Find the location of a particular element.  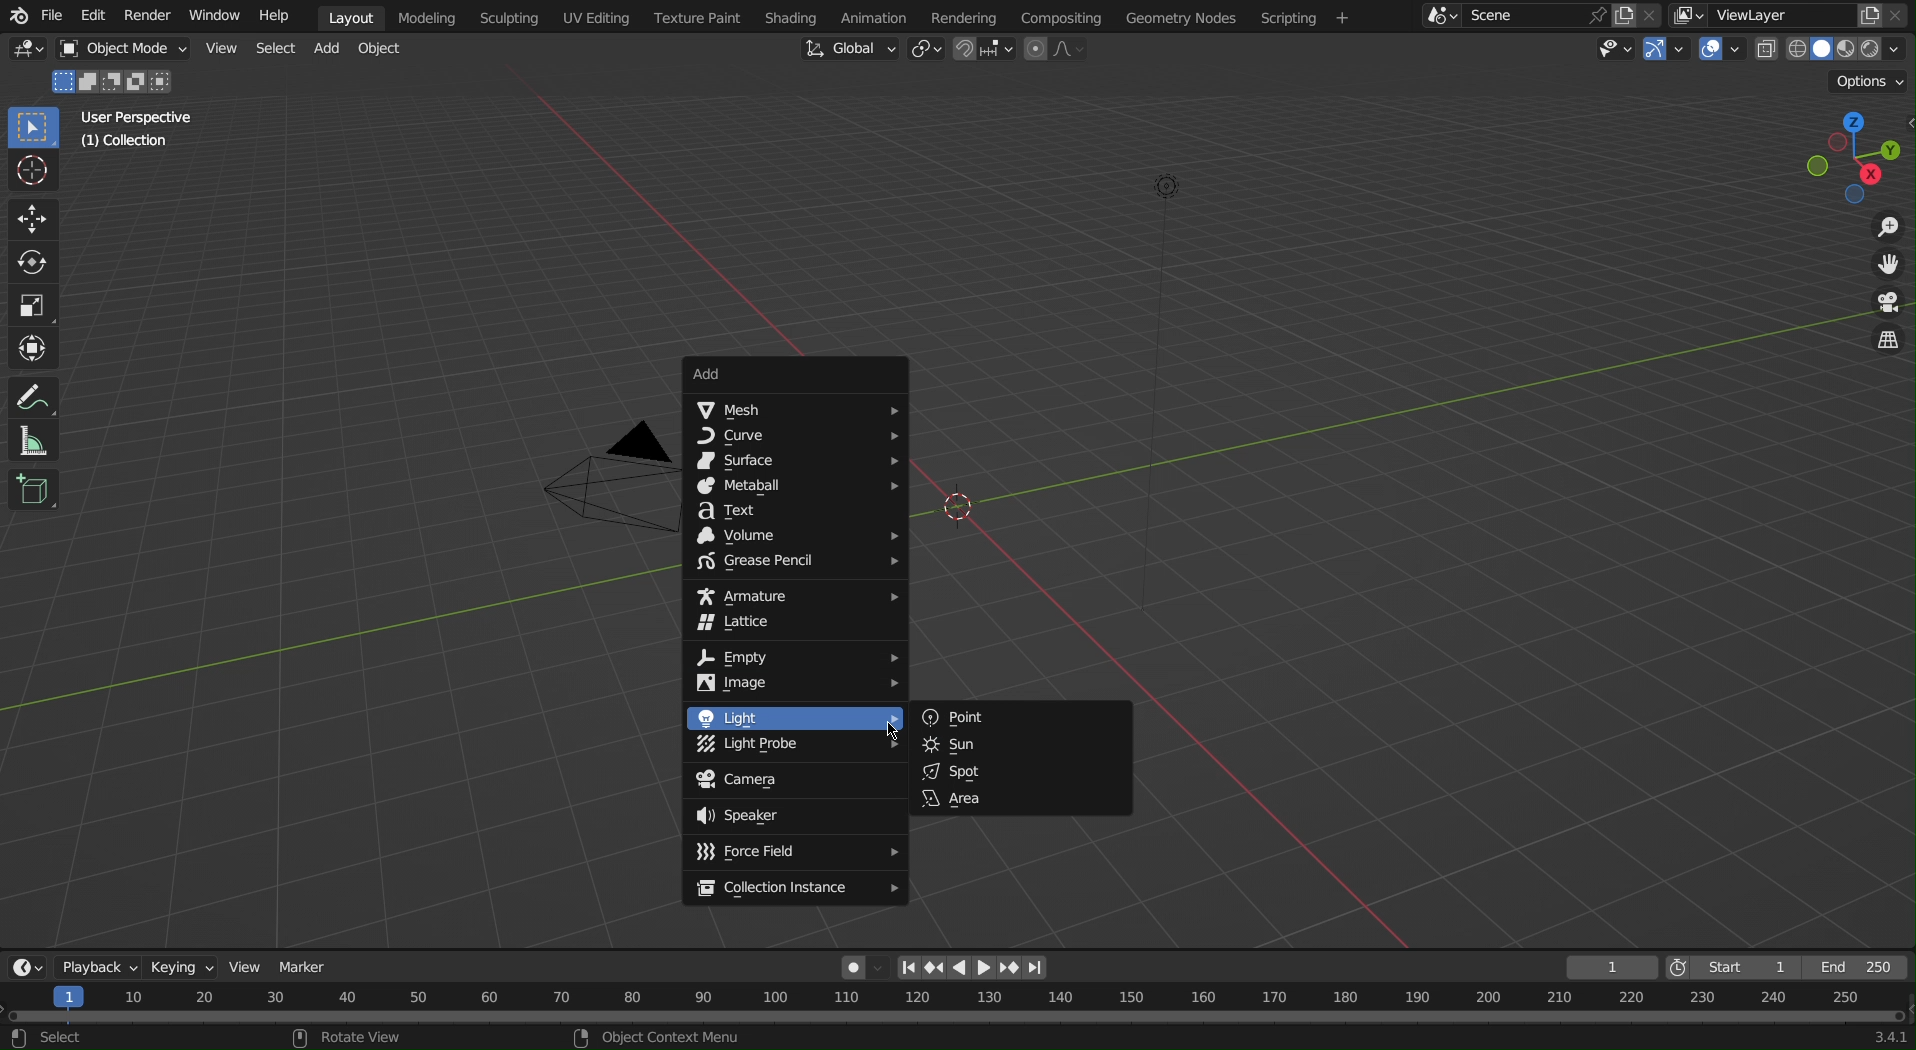

Light is located at coordinates (794, 717).